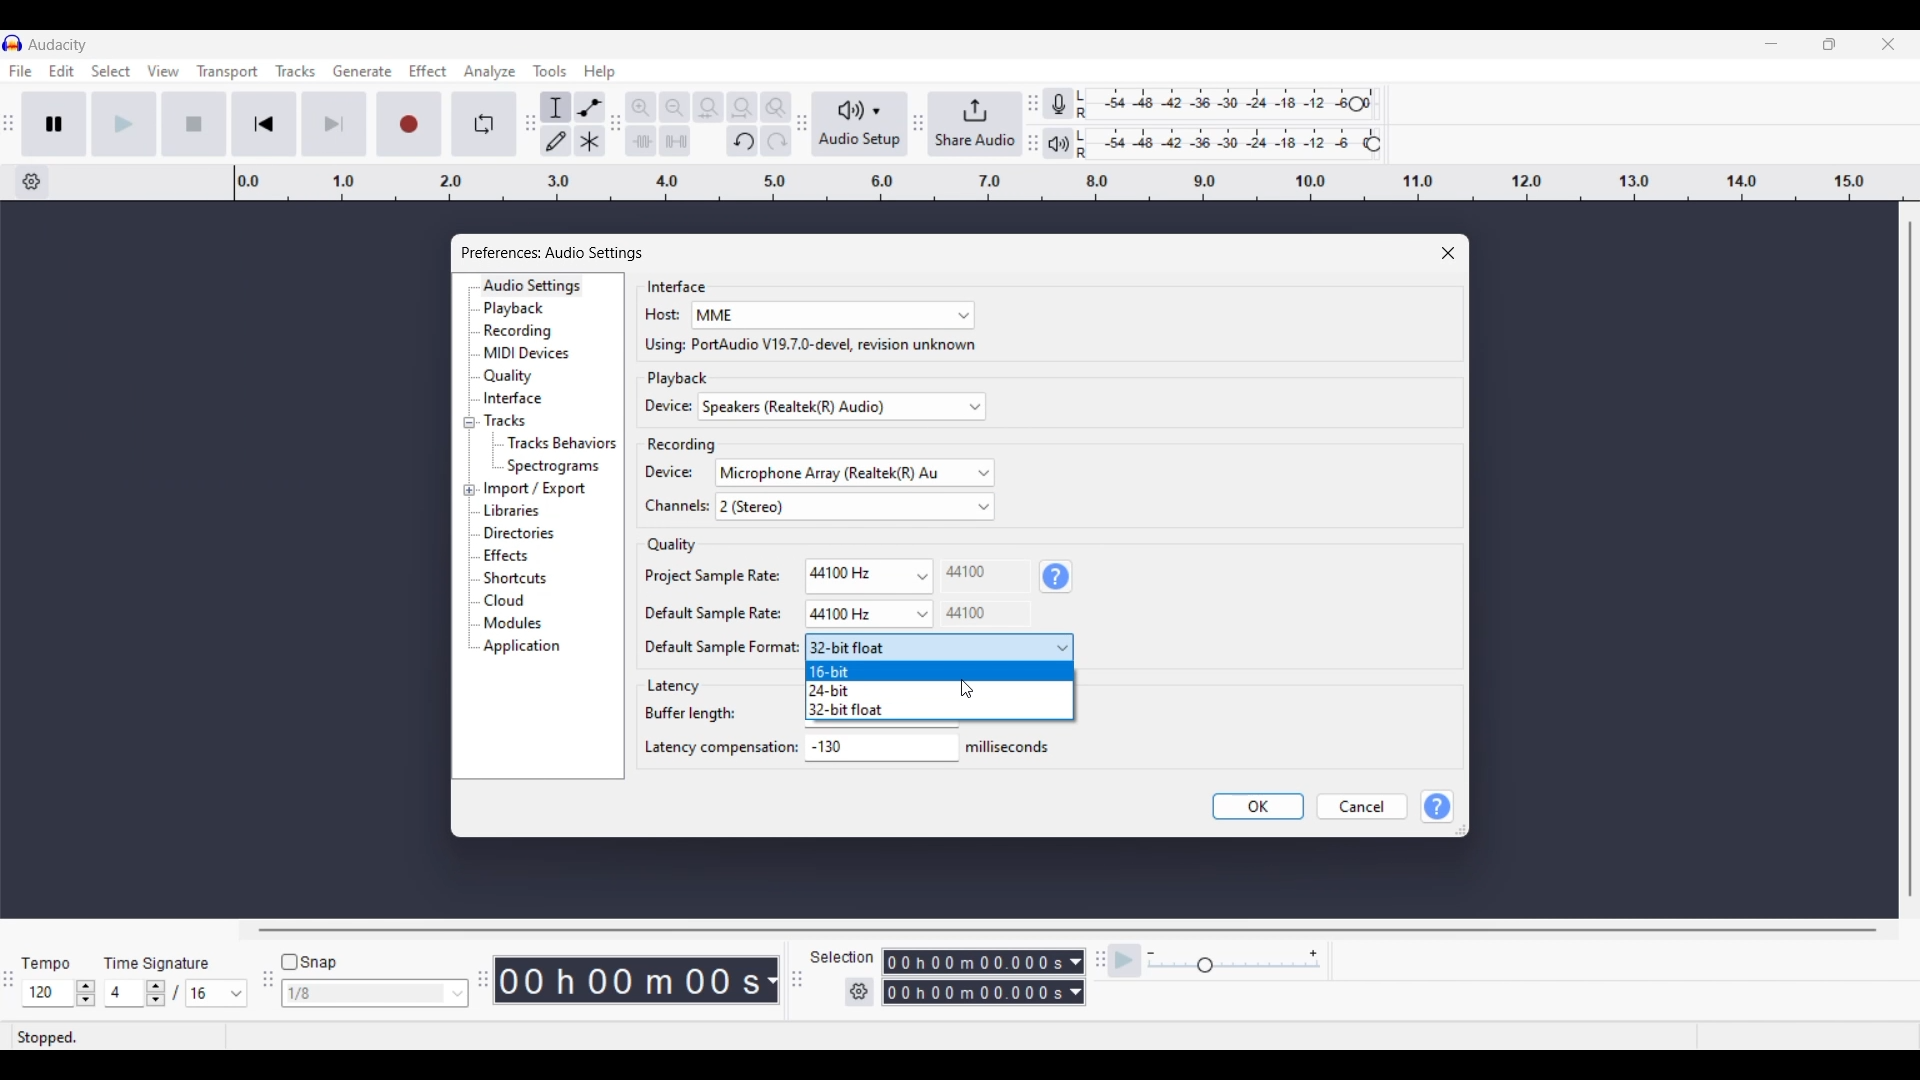 This screenshot has width=1920, height=1080. What do you see at coordinates (1362, 807) in the screenshot?
I see `Cancel inputs made` at bounding box center [1362, 807].